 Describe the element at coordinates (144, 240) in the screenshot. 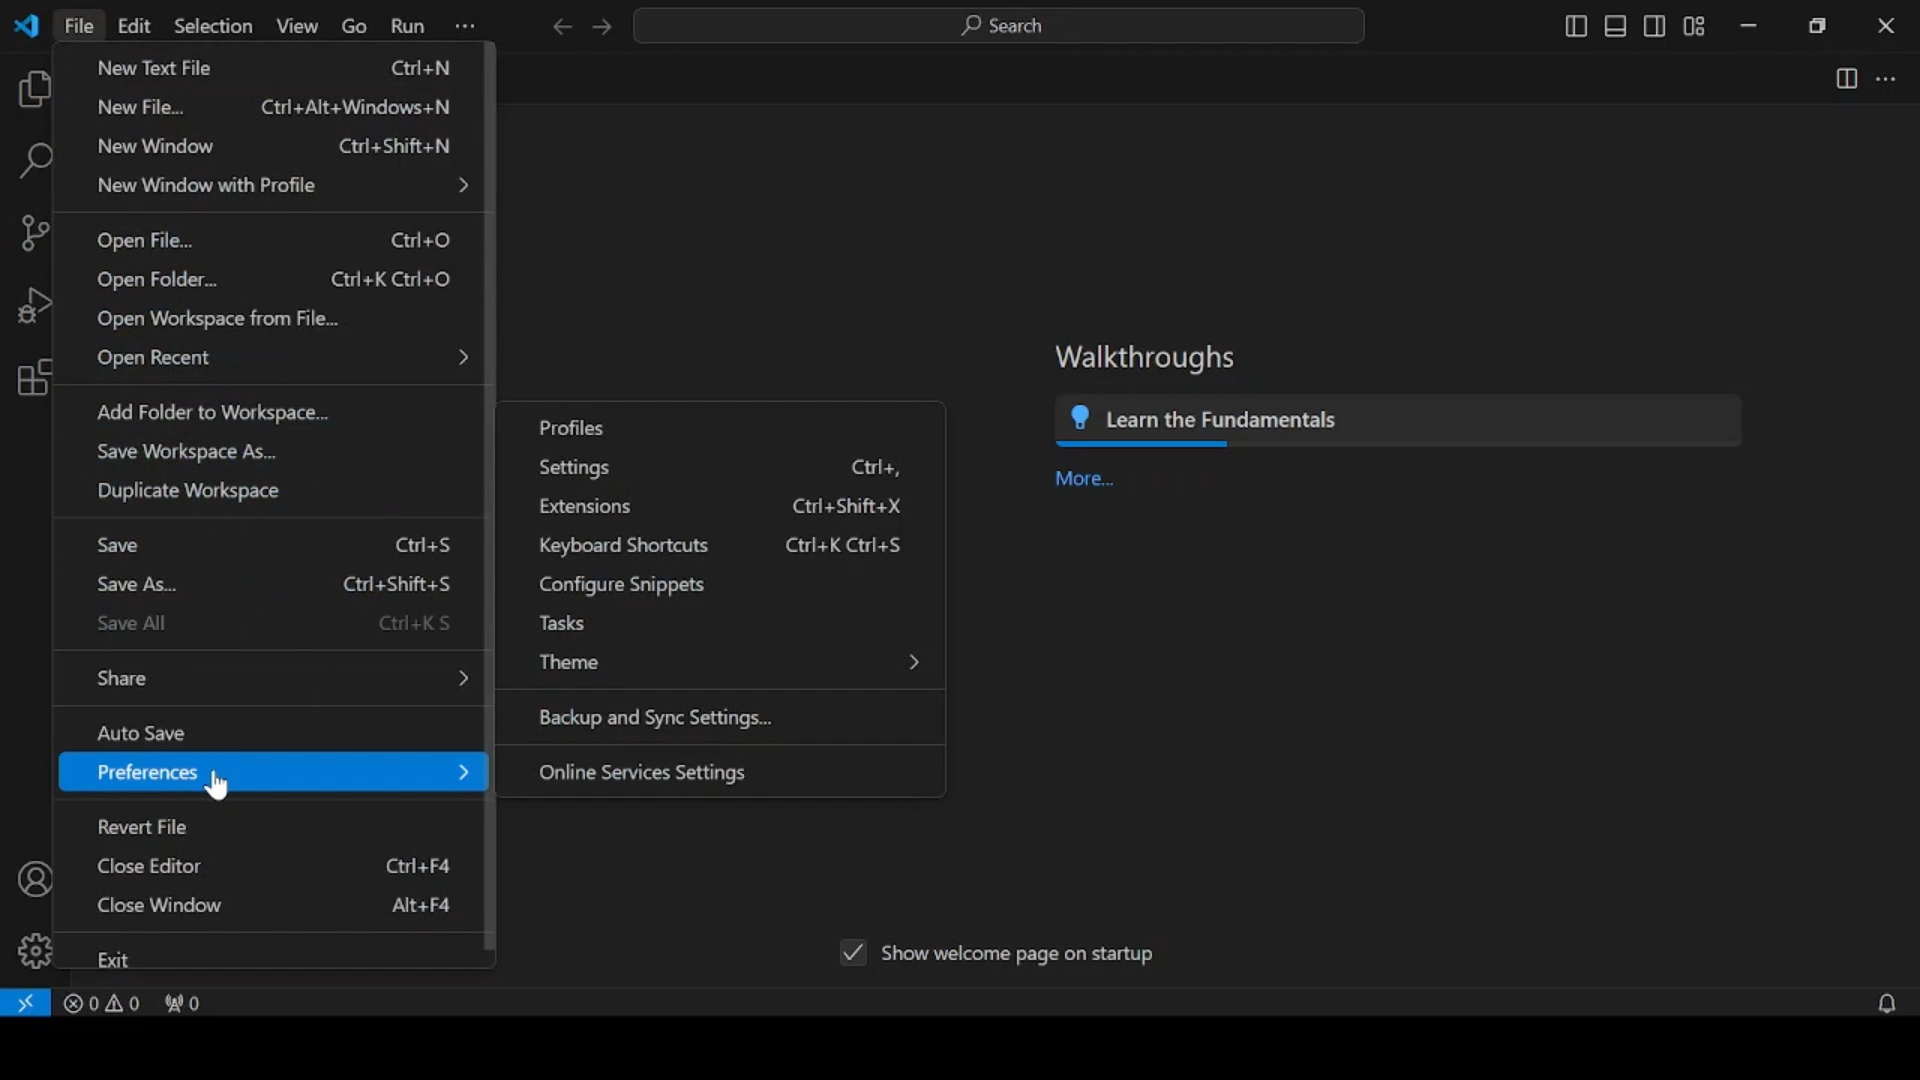

I see `open file` at that location.